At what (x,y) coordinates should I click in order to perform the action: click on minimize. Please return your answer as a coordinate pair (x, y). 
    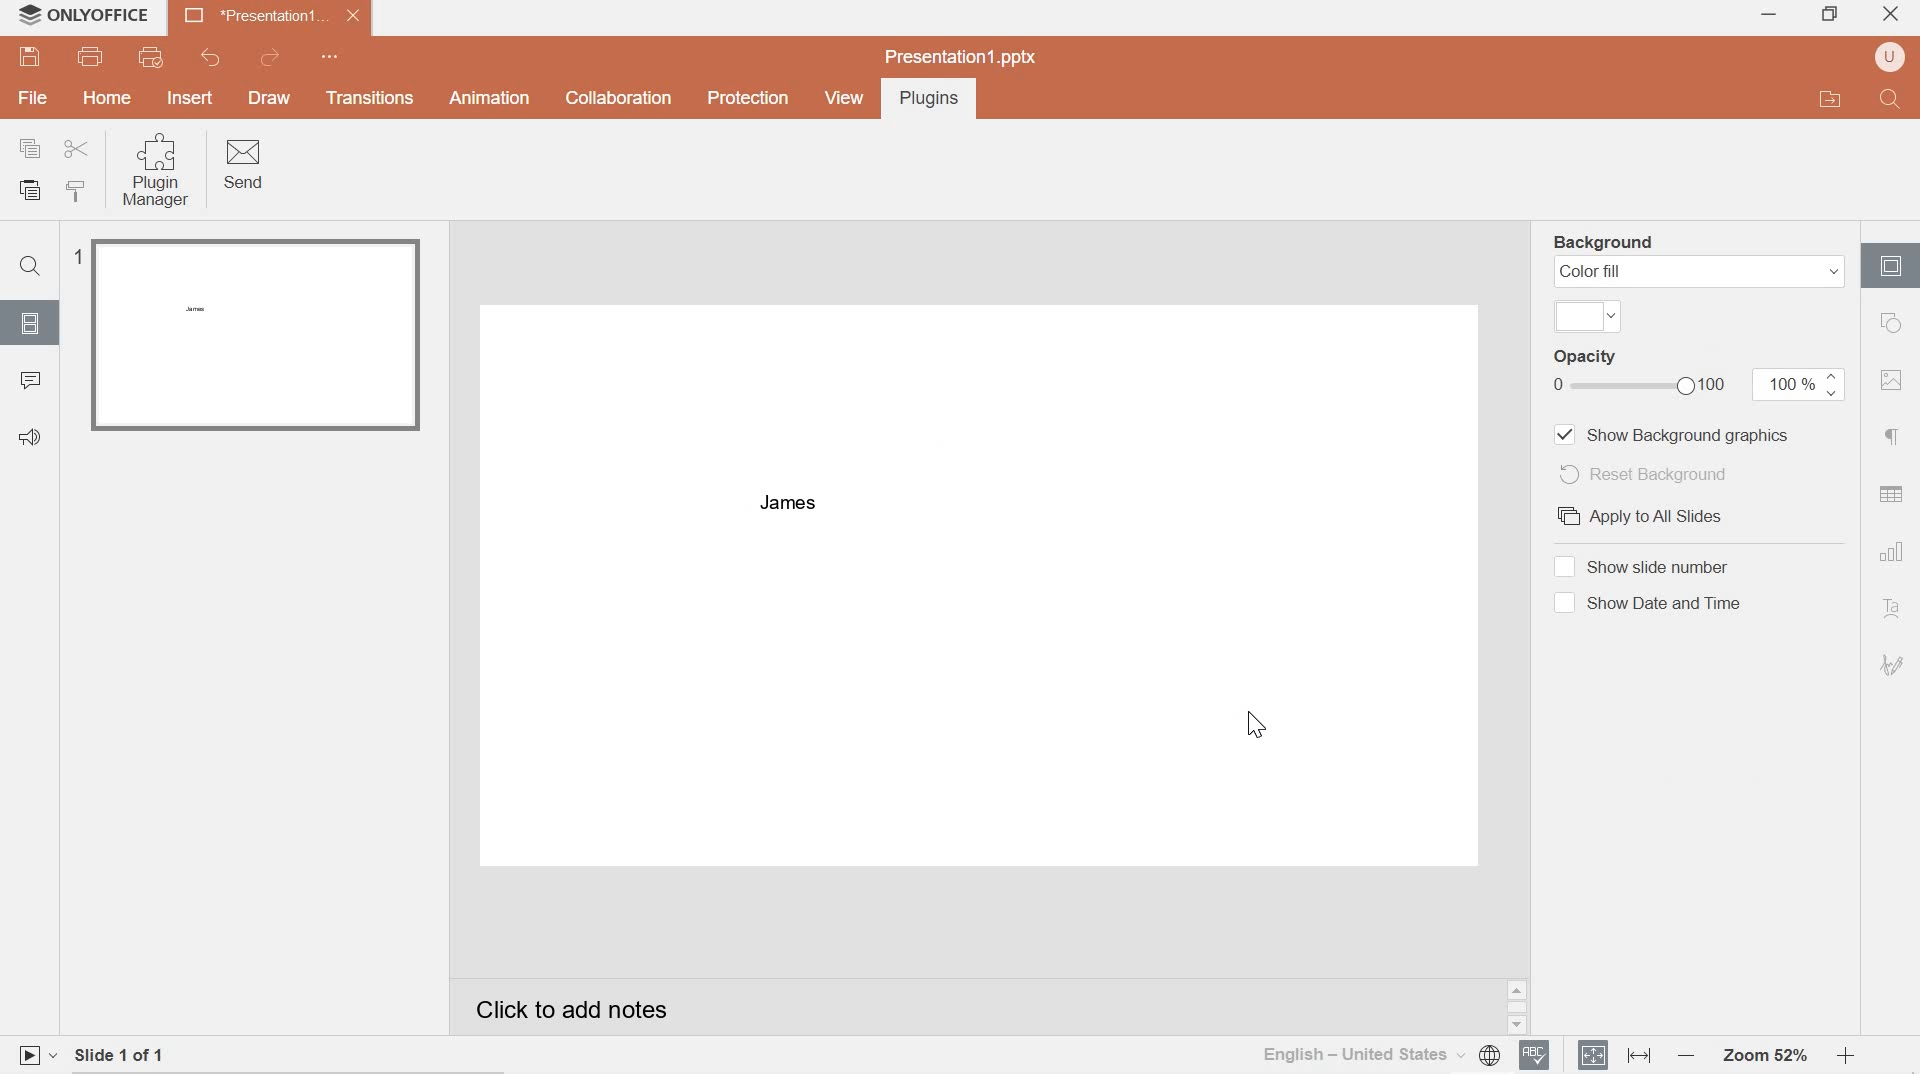
    Looking at the image, I should click on (1769, 16).